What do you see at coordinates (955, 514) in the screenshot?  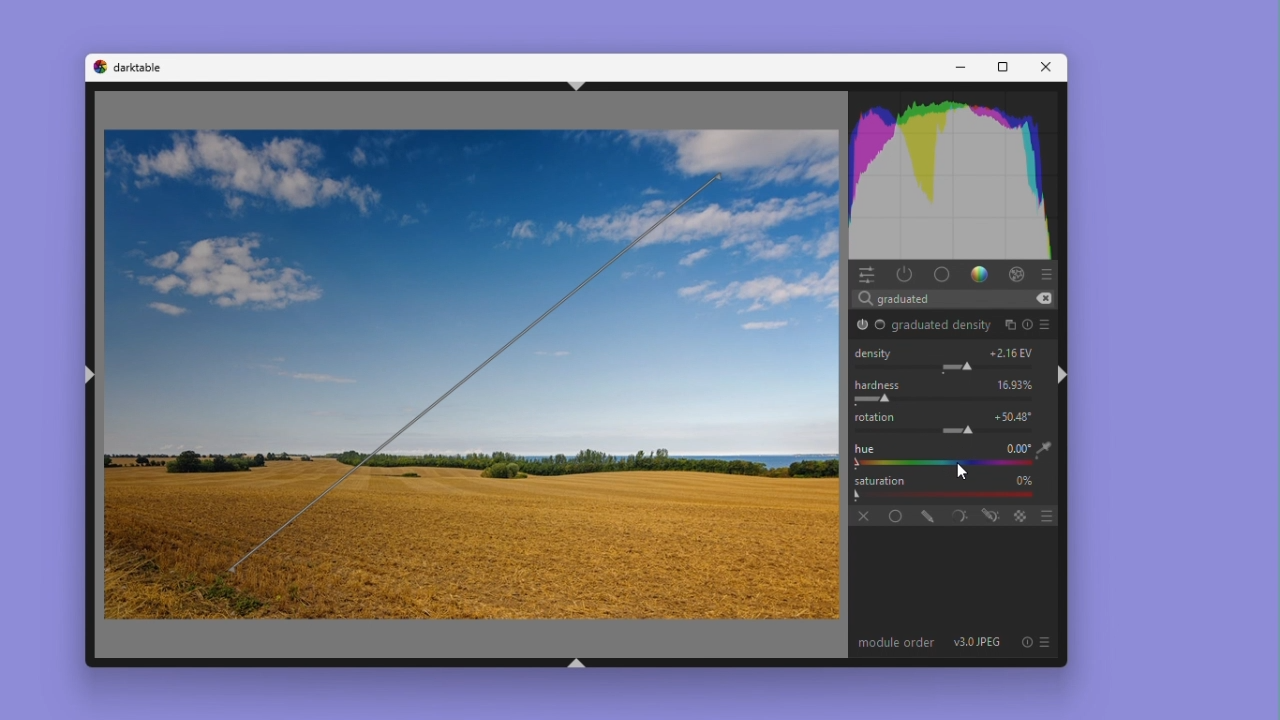 I see `parametric mask` at bounding box center [955, 514].